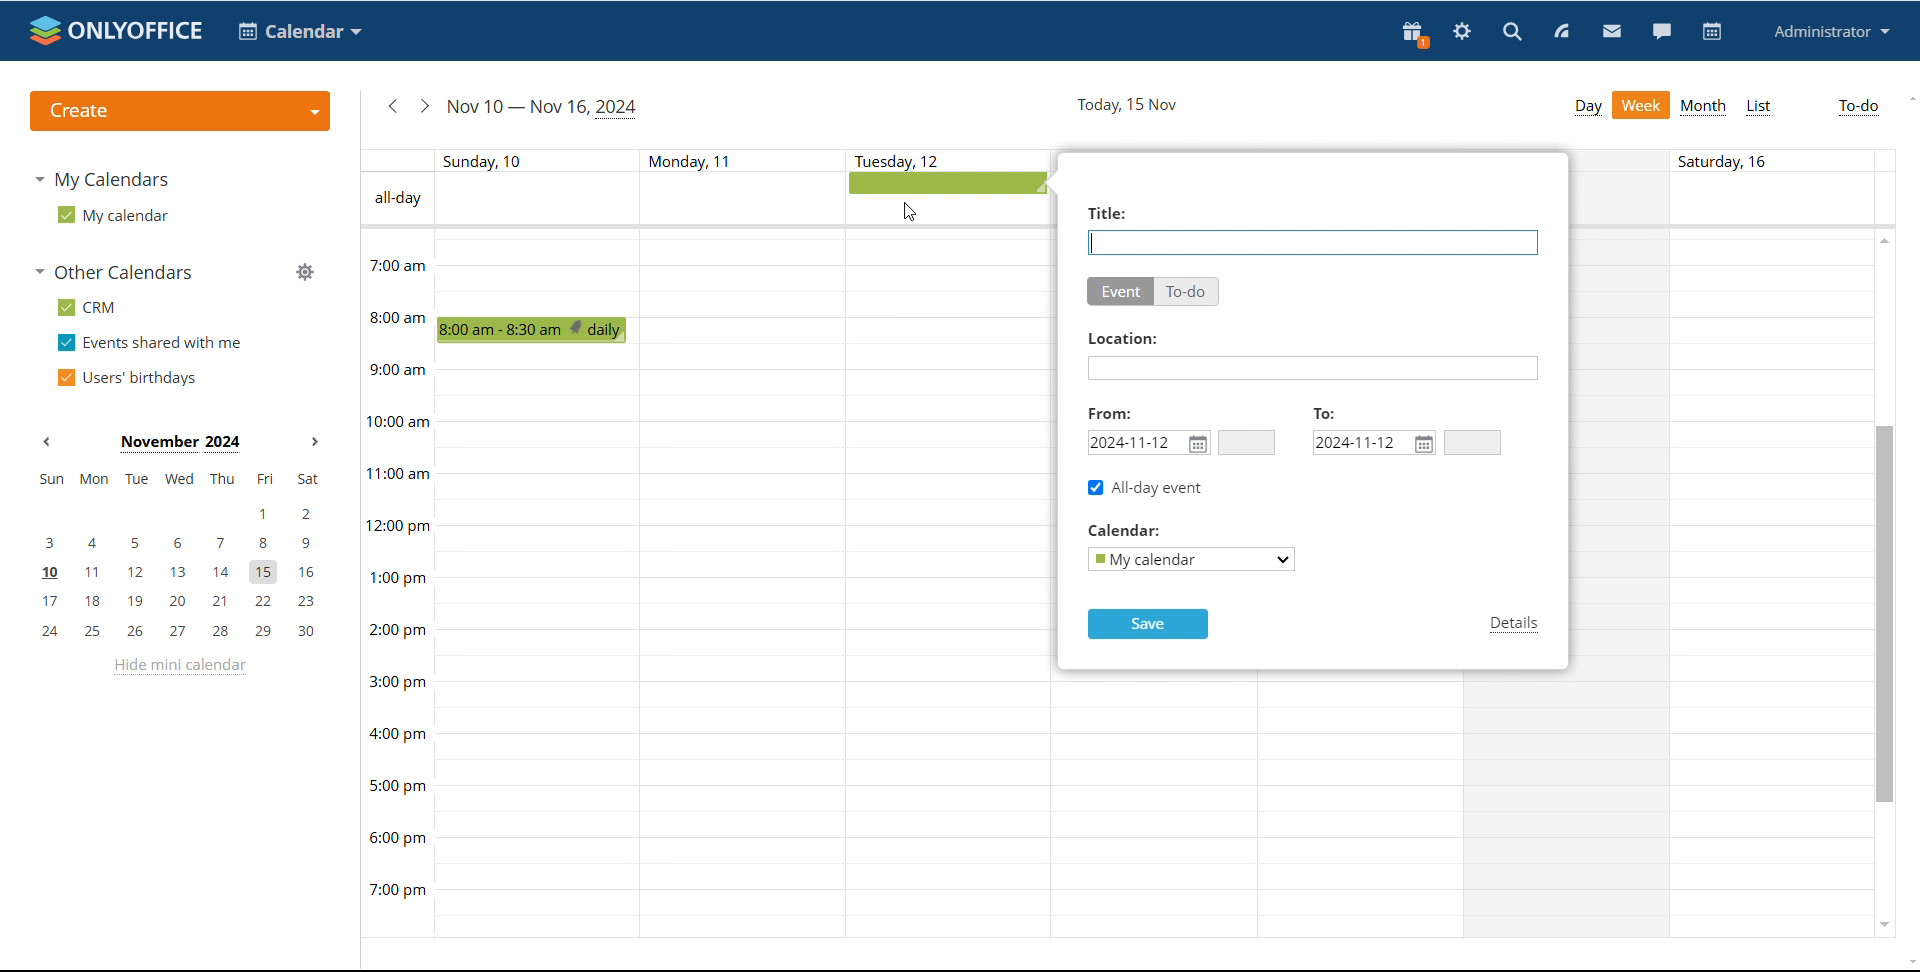  What do you see at coordinates (179, 480) in the screenshot?
I see `mon, tue, wed, thu, fri, sat, sun` at bounding box center [179, 480].